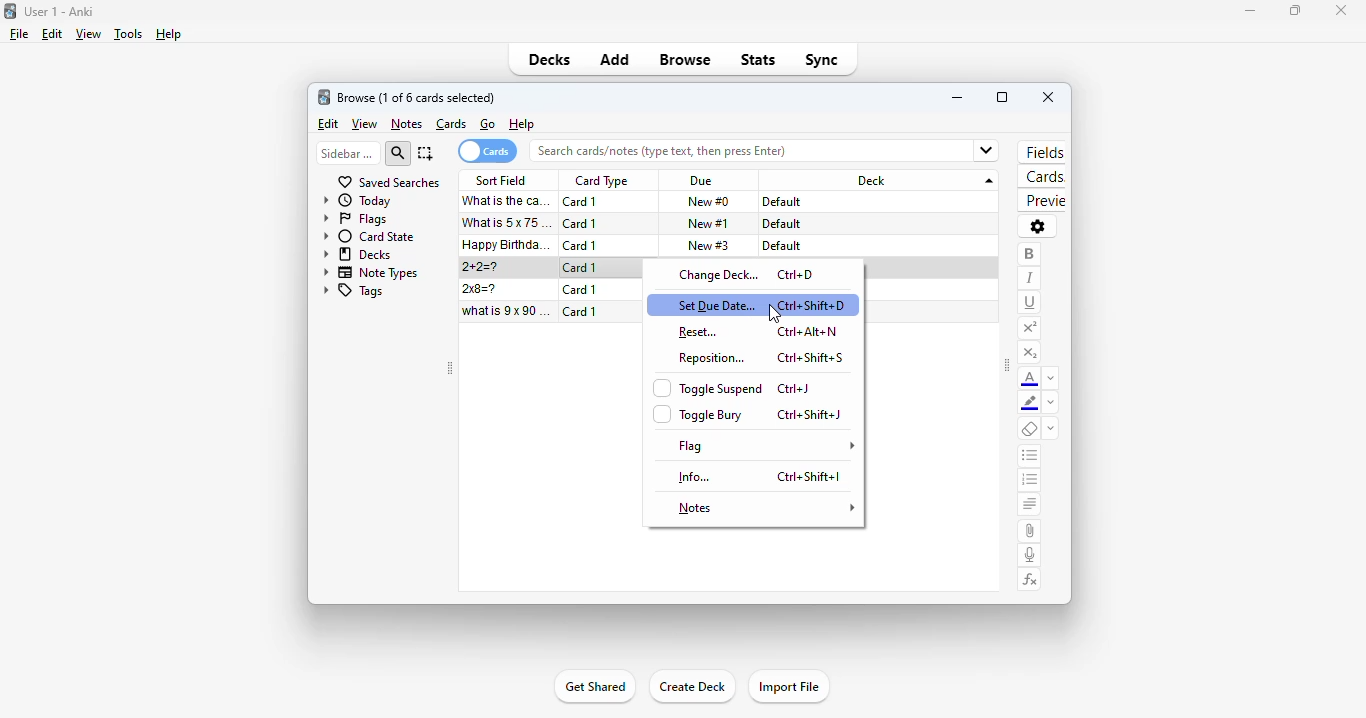 The width and height of the screenshot is (1366, 718). What do you see at coordinates (355, 220) in the screenshot?
I see `flags` at bounding box center [355, 220].